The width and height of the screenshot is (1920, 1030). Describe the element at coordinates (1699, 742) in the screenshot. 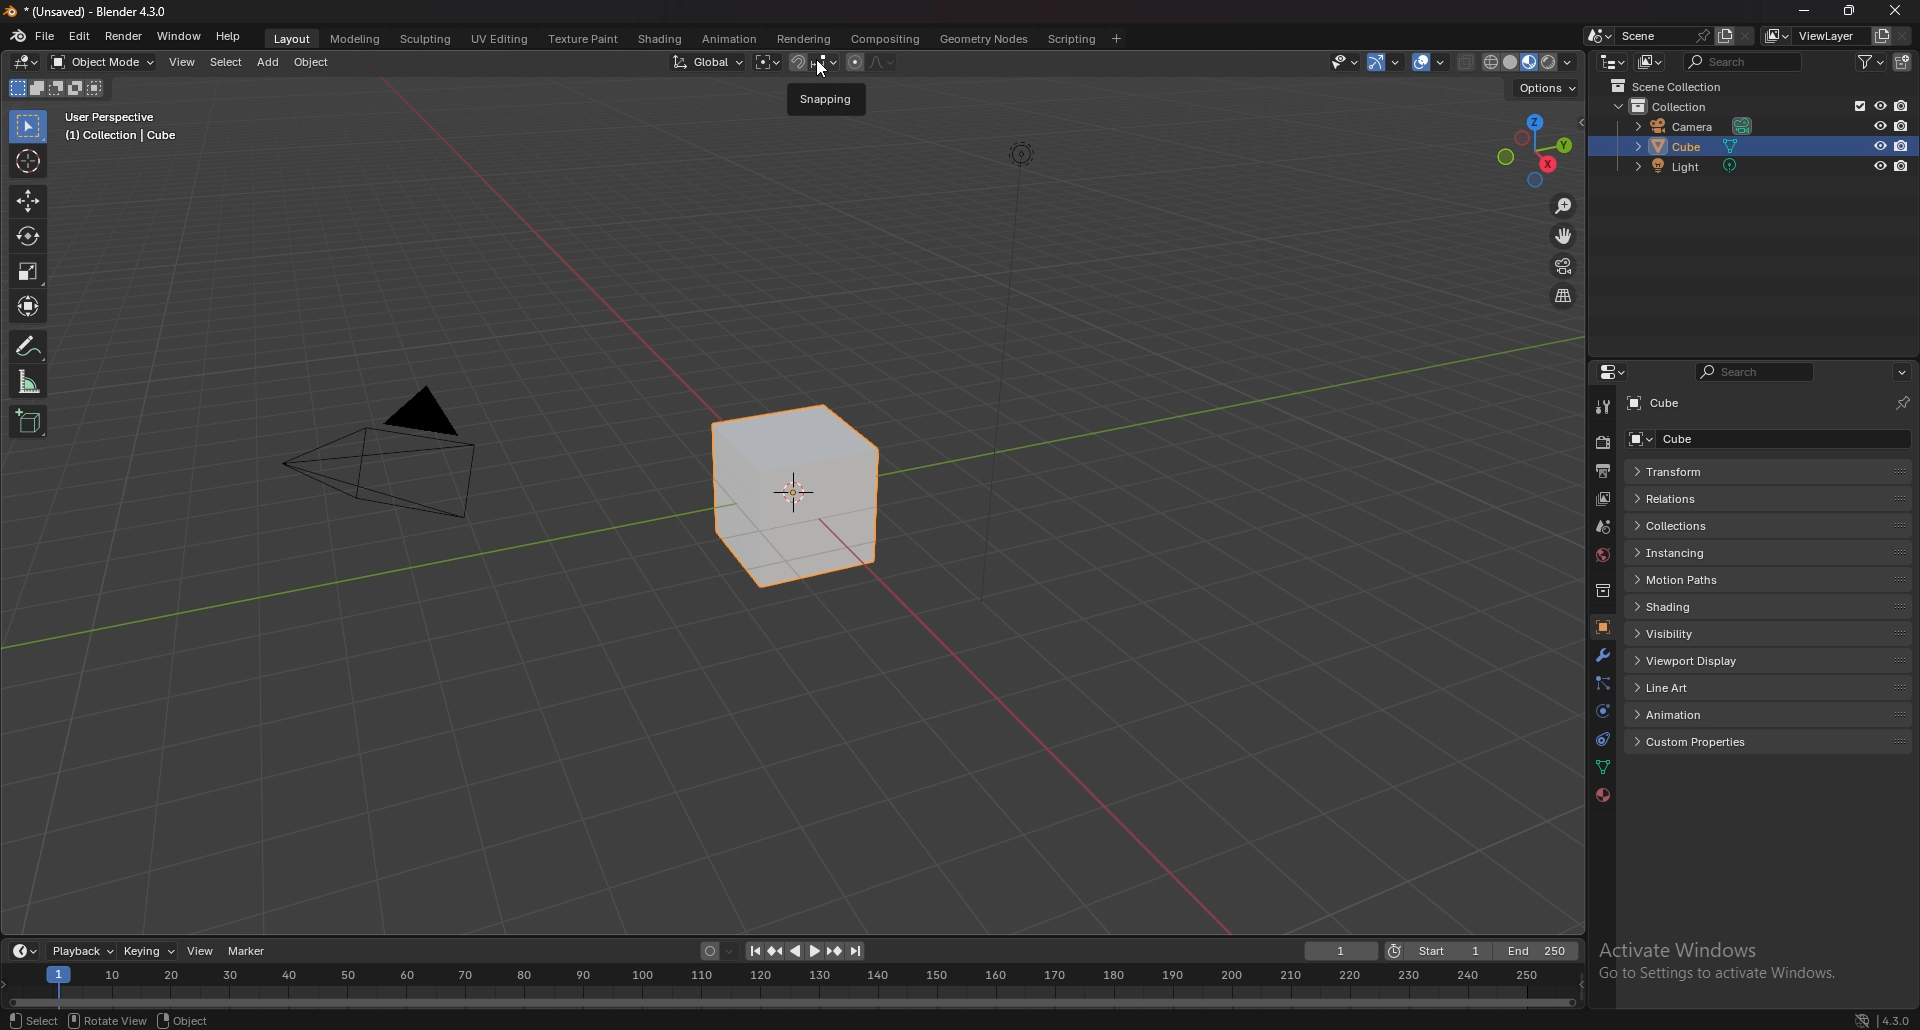

I see `custom properties` at that location.